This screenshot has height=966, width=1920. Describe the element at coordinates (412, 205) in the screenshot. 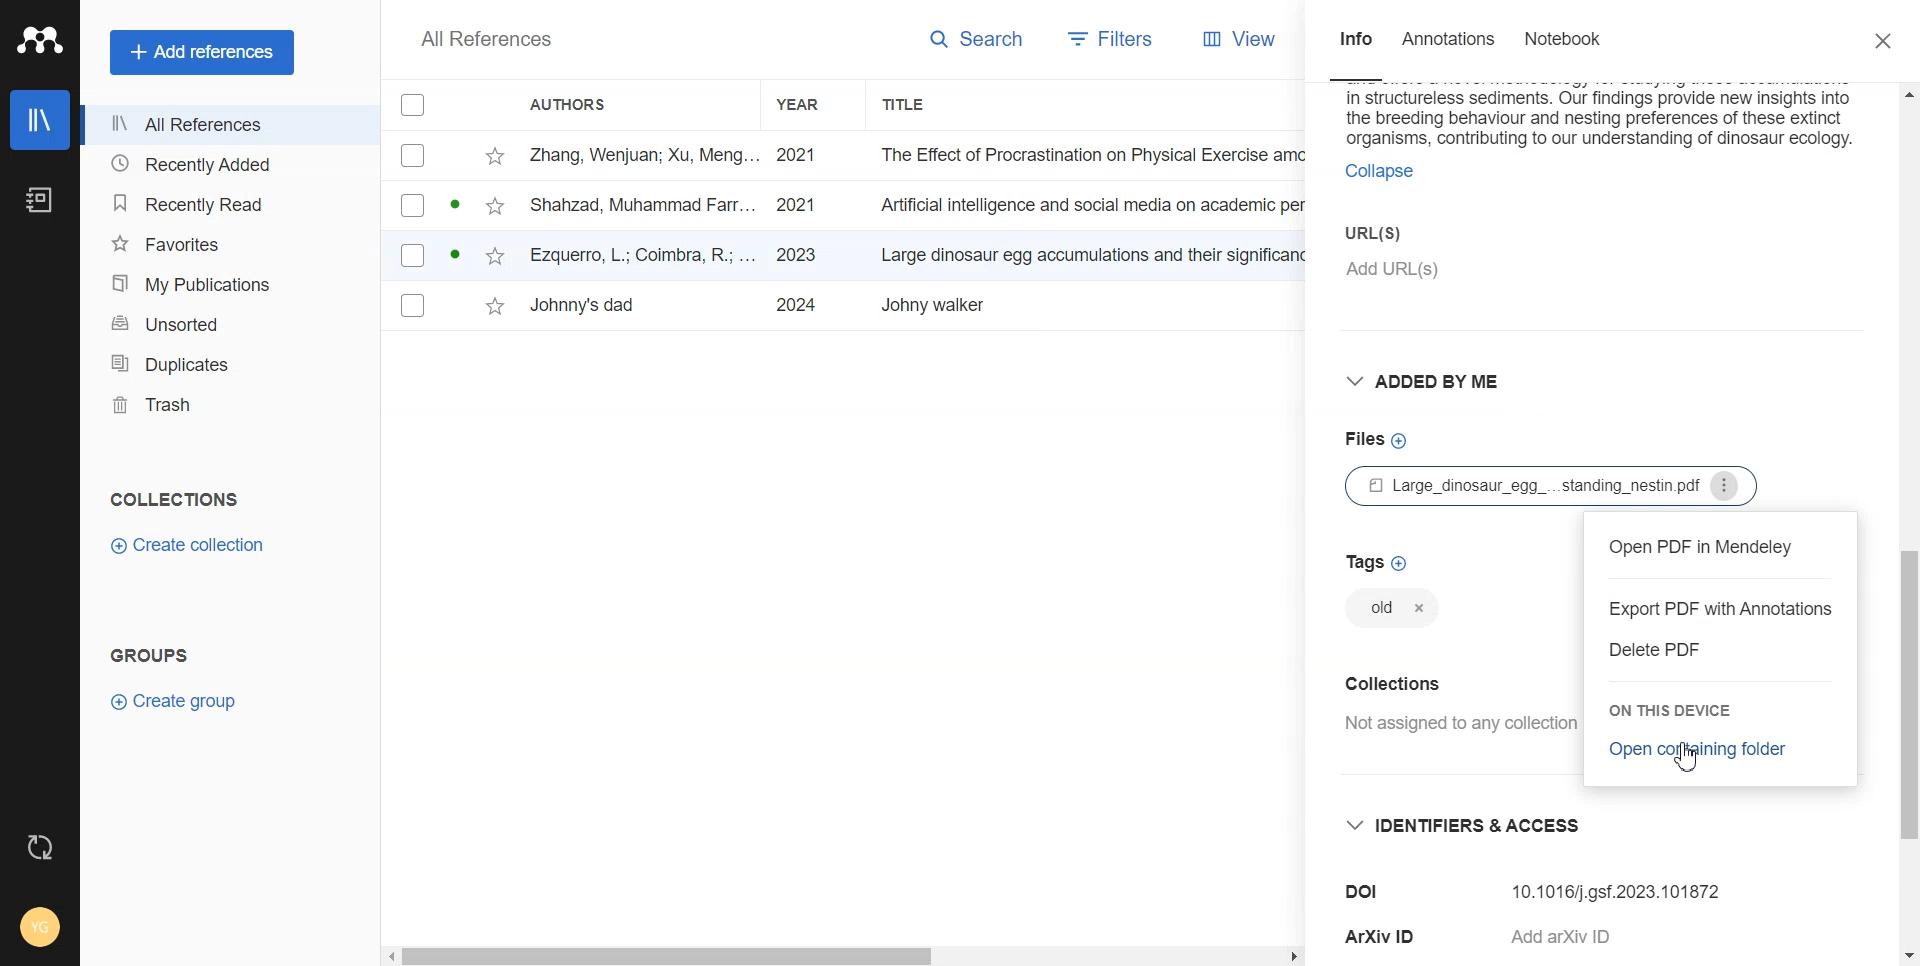

I see `(un)select` at that location.